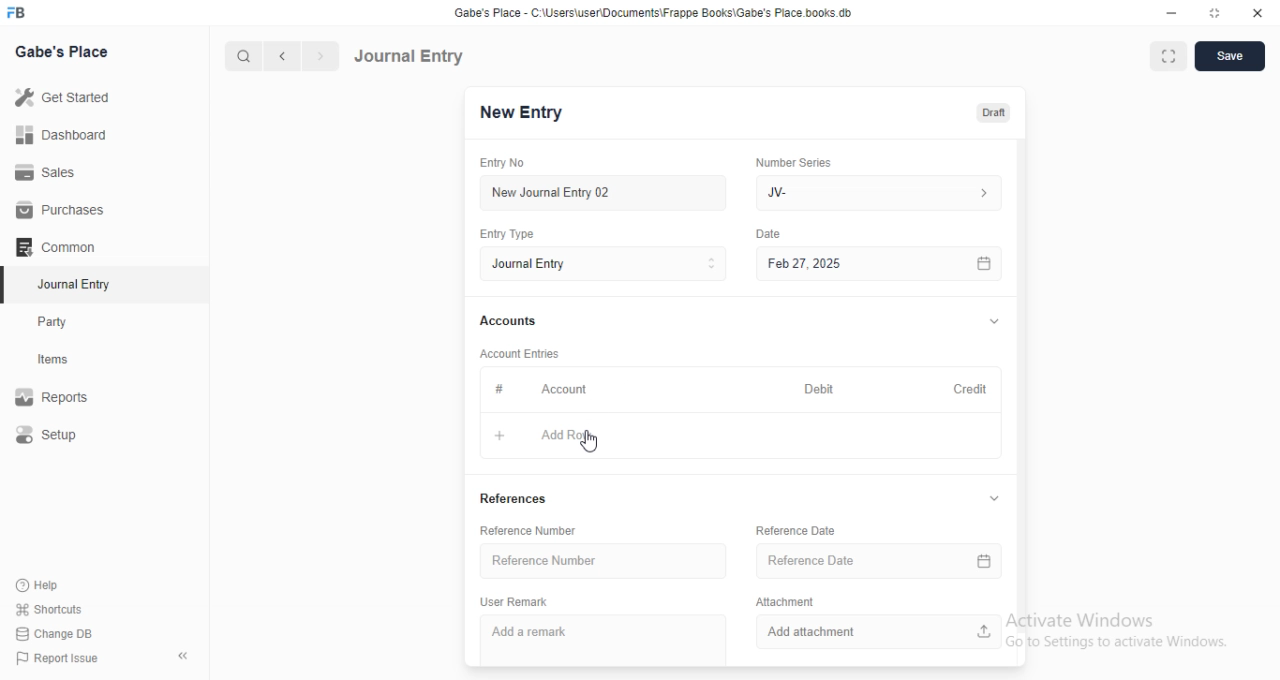 The image size is (1280, 680). What do you see at coordinates (50, 608) in the screenshot?
I see `' Shortcuts` at bounding box center [50, 608].